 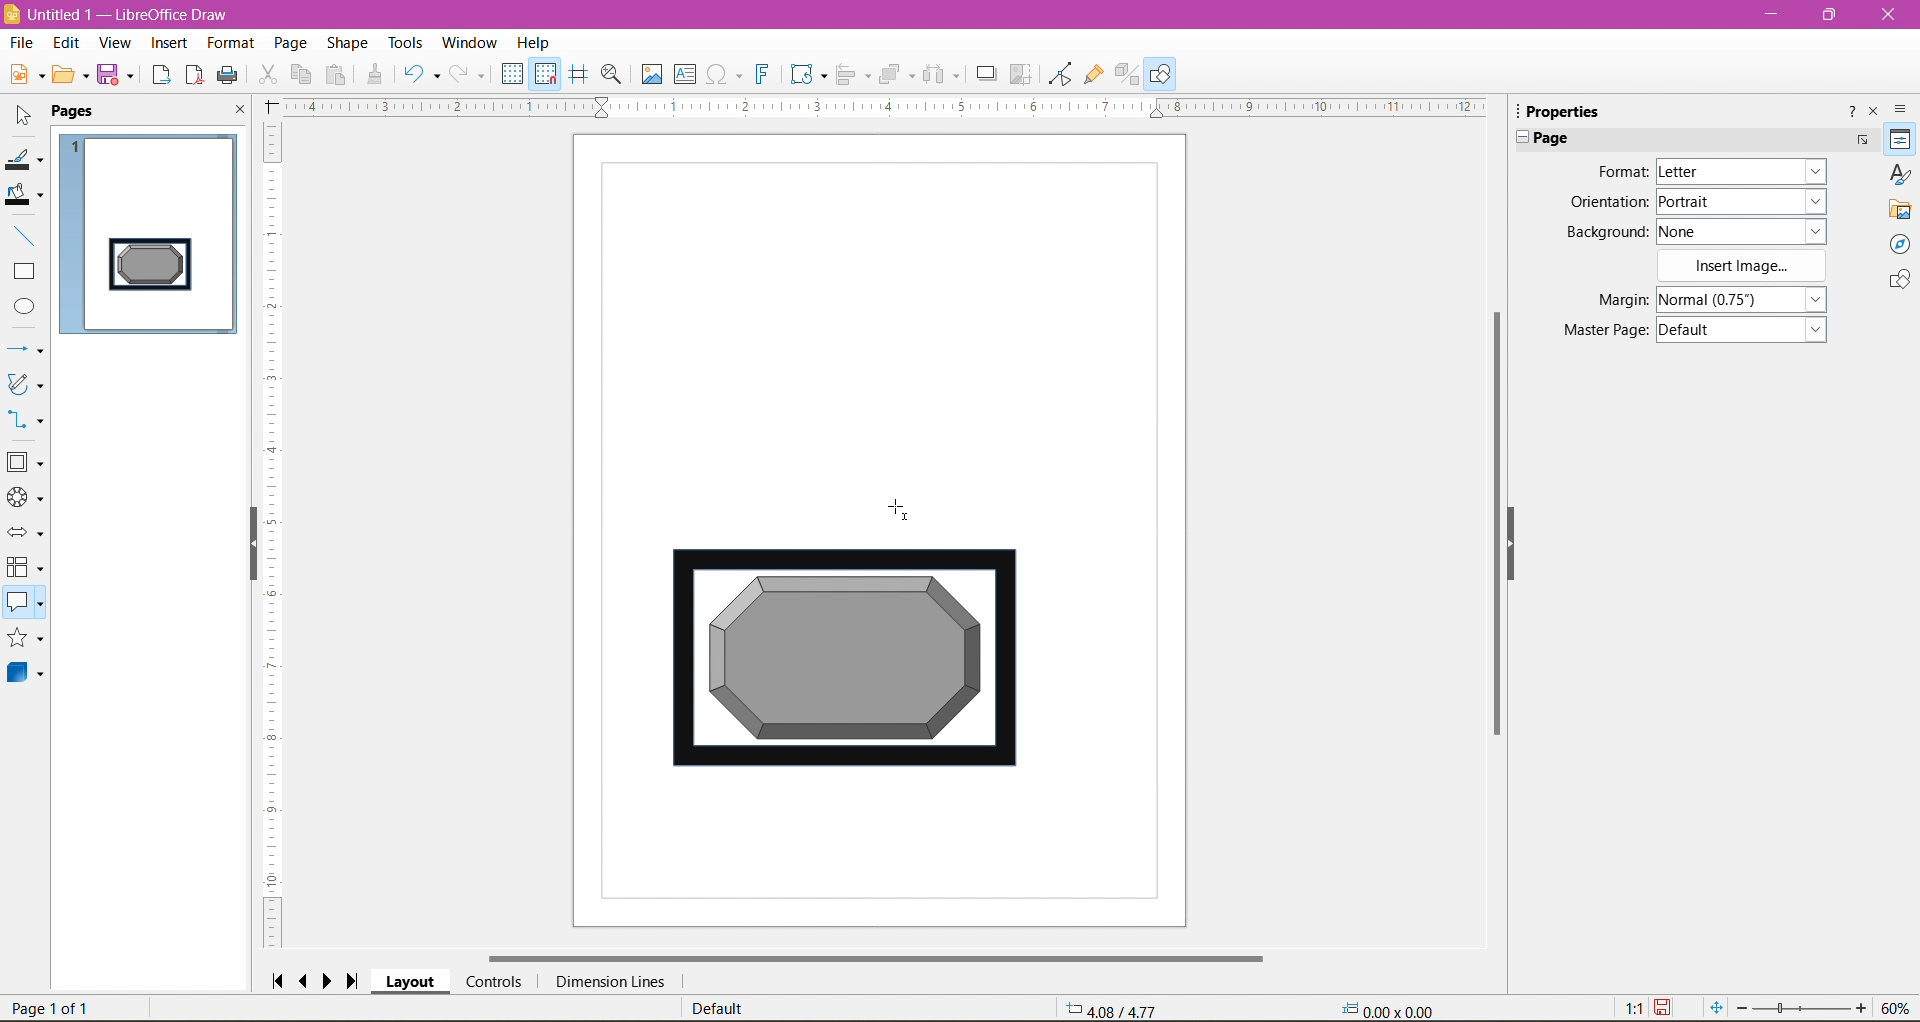 I want to click on Show Gluepoint Functions, so click(x=1093, y=74).